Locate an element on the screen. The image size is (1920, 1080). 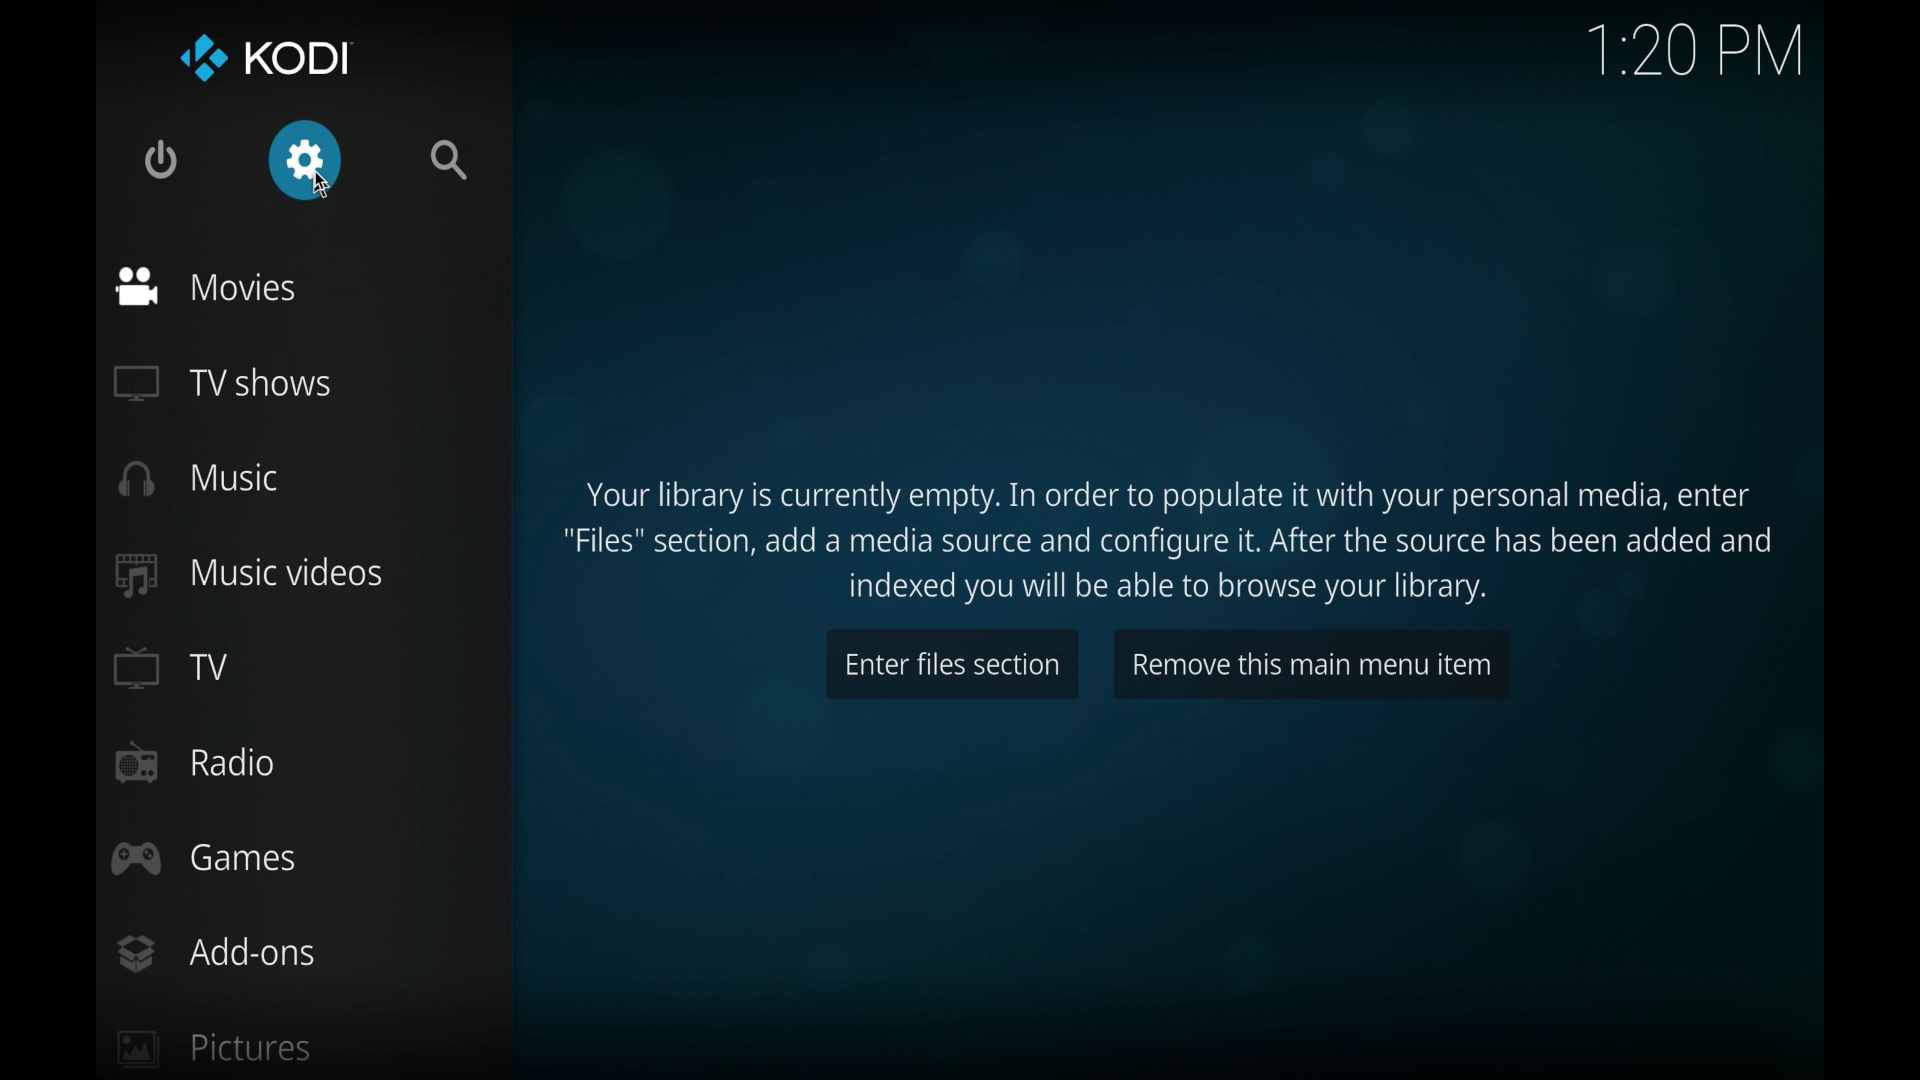
remove this main menu item is located at coordinates (1310, 666).